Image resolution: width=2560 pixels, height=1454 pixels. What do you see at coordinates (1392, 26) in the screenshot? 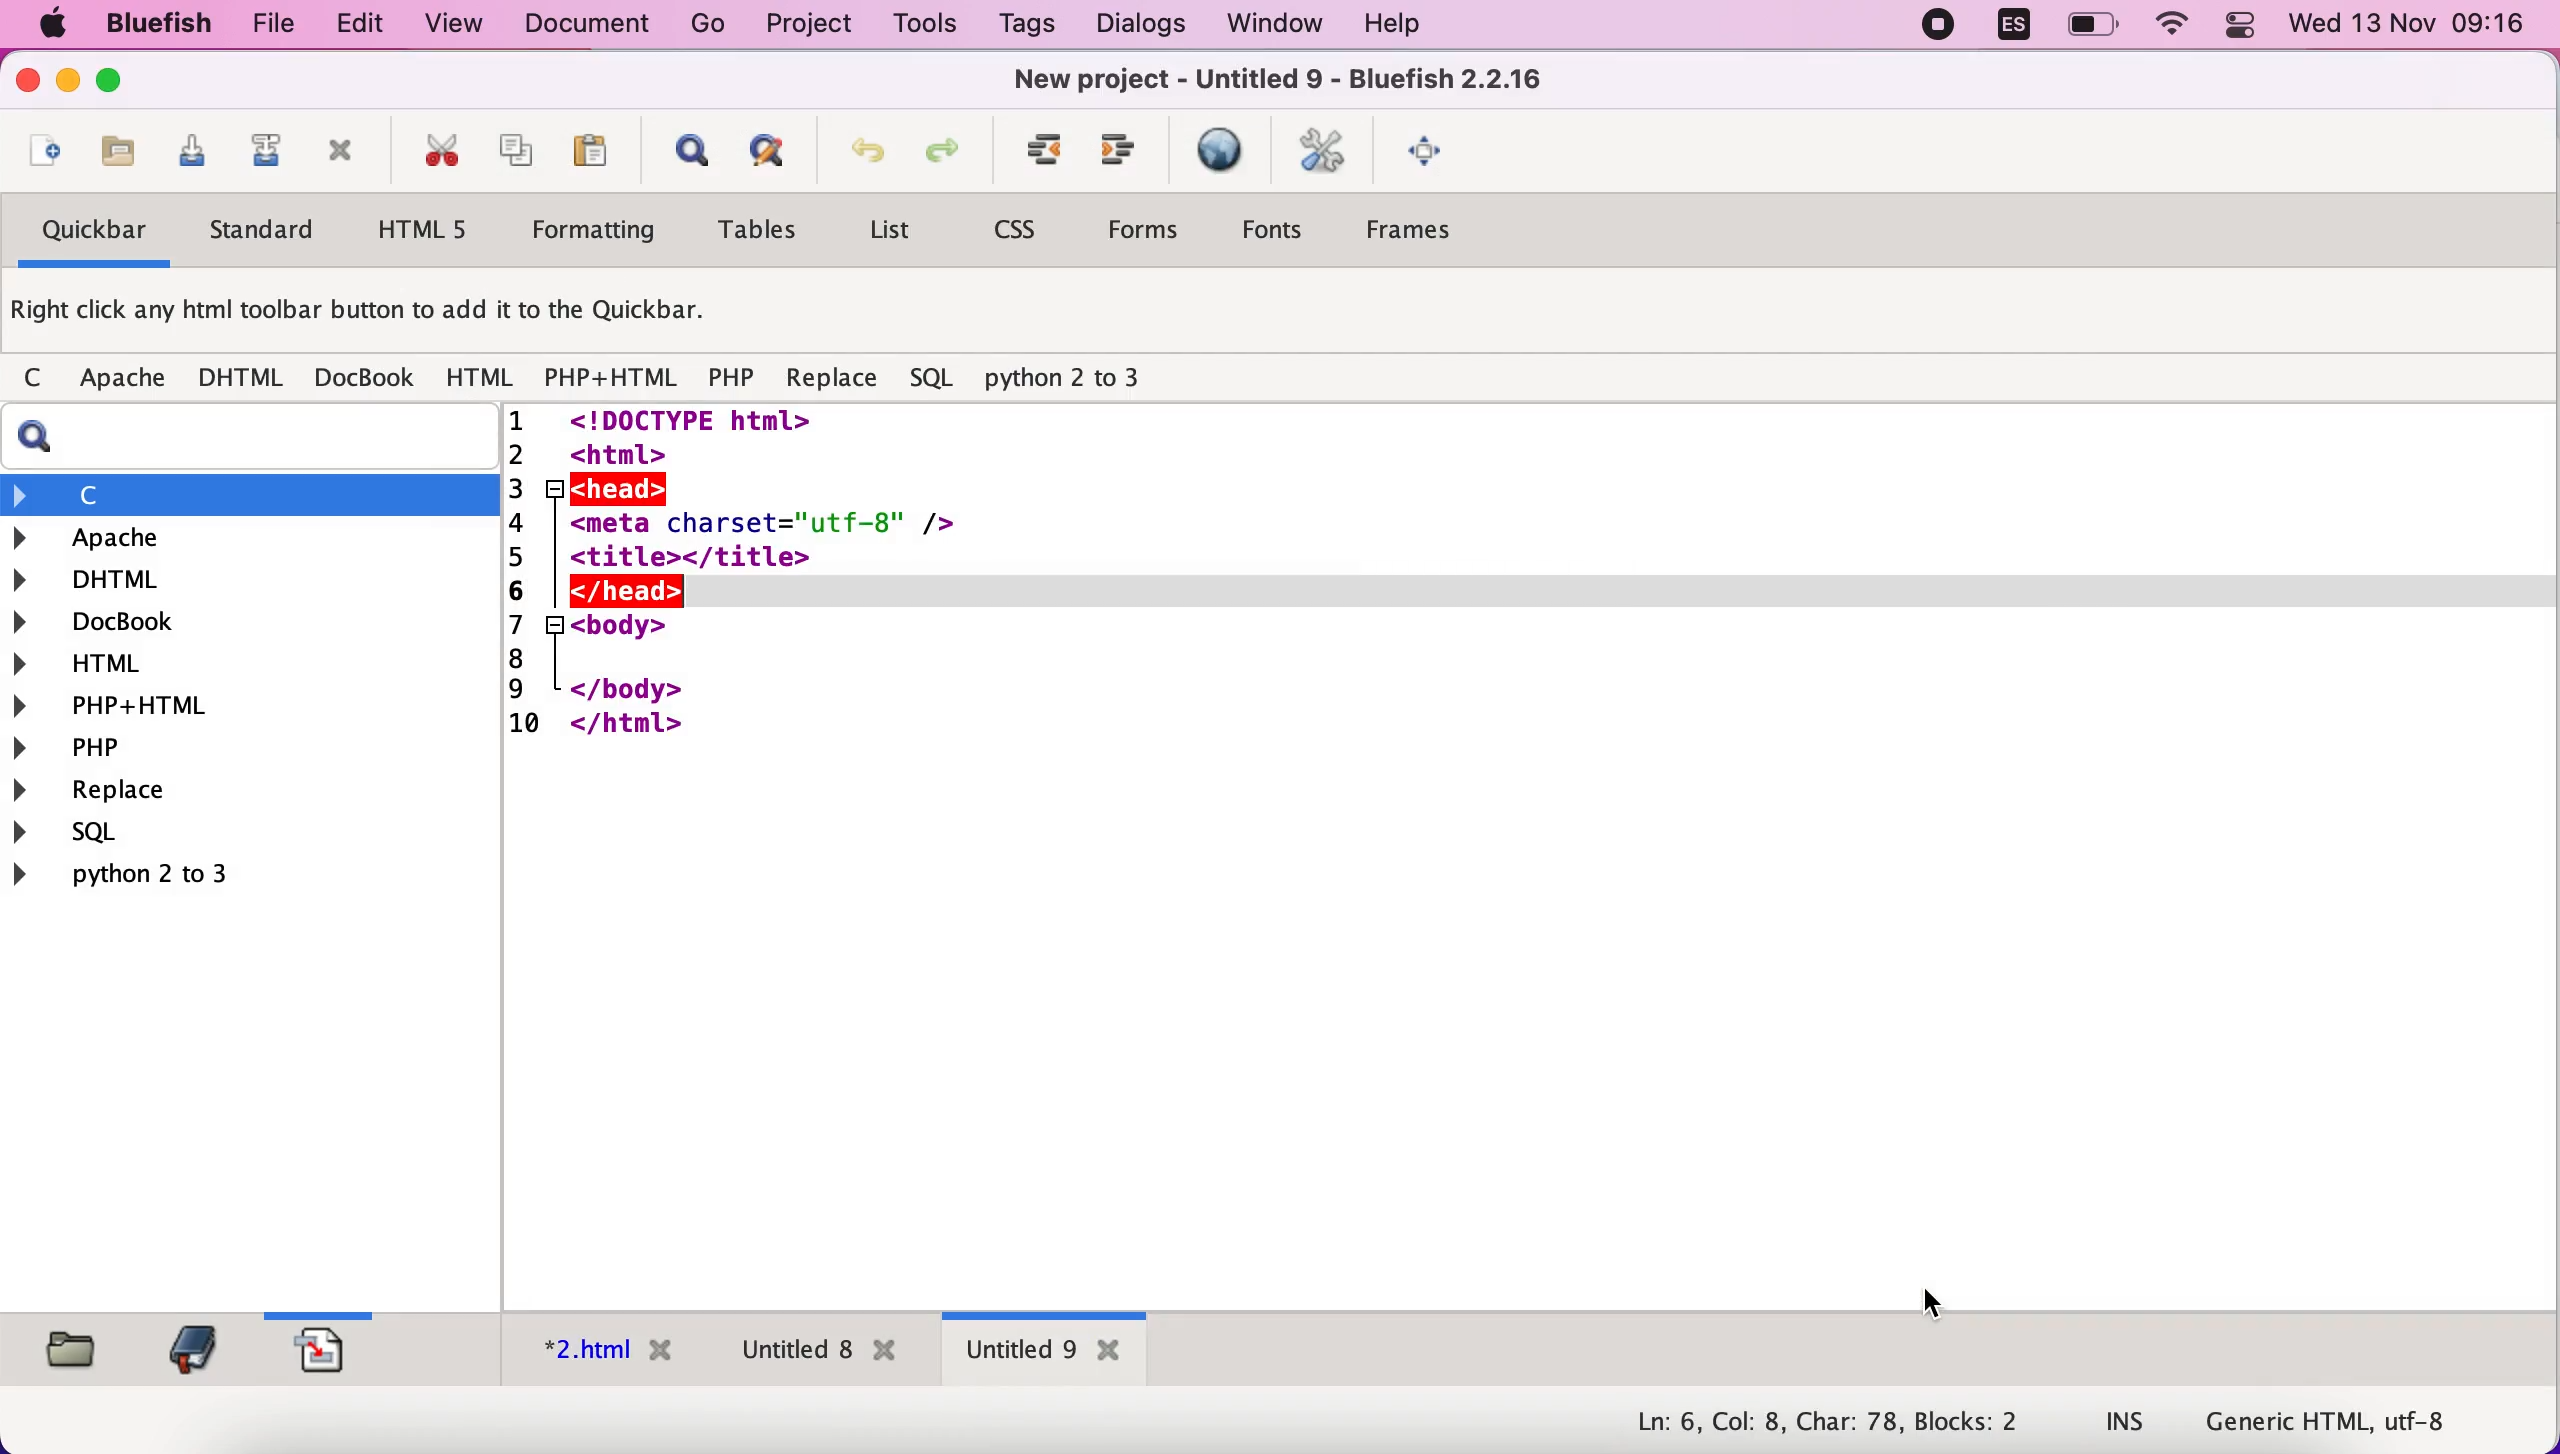
I see `help` at bounding box center [1392, 26].